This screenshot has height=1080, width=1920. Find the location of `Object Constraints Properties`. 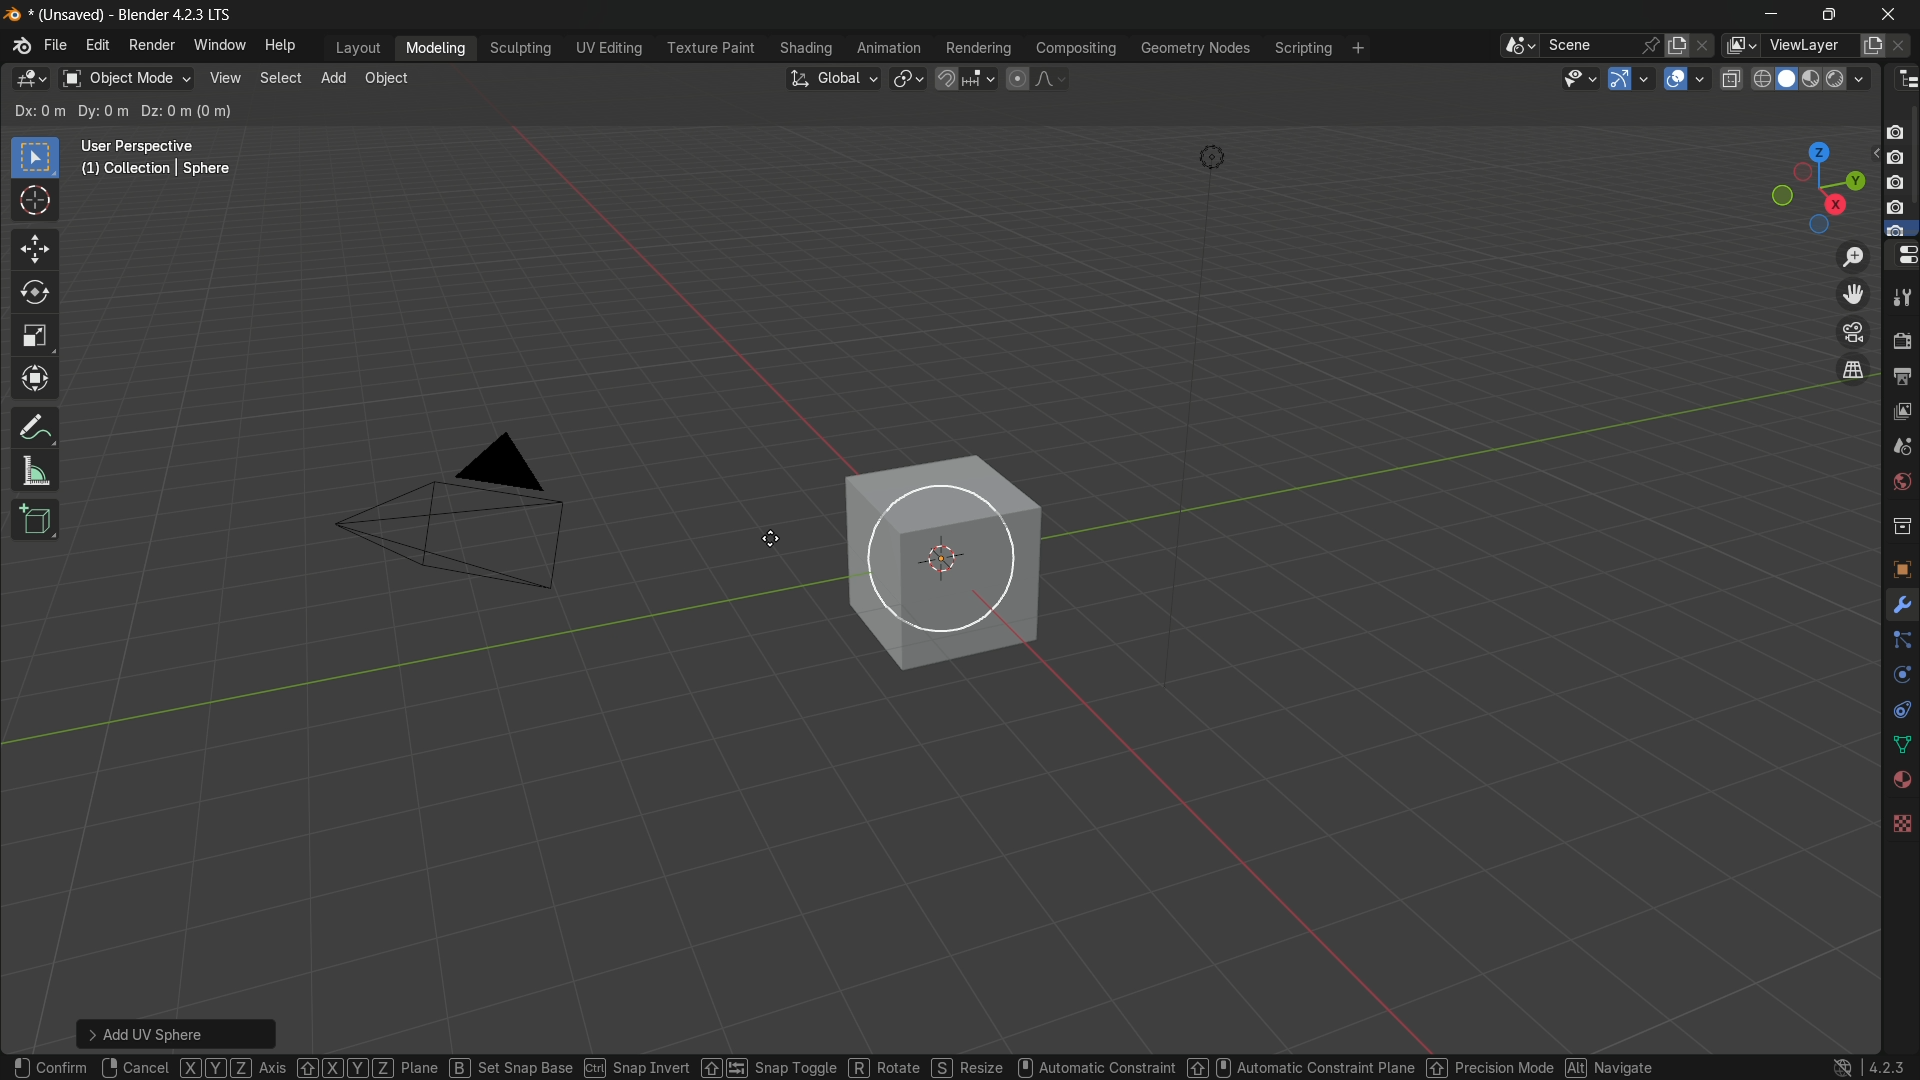

Object Constraints Properties is located at coordinates (1901, 706).